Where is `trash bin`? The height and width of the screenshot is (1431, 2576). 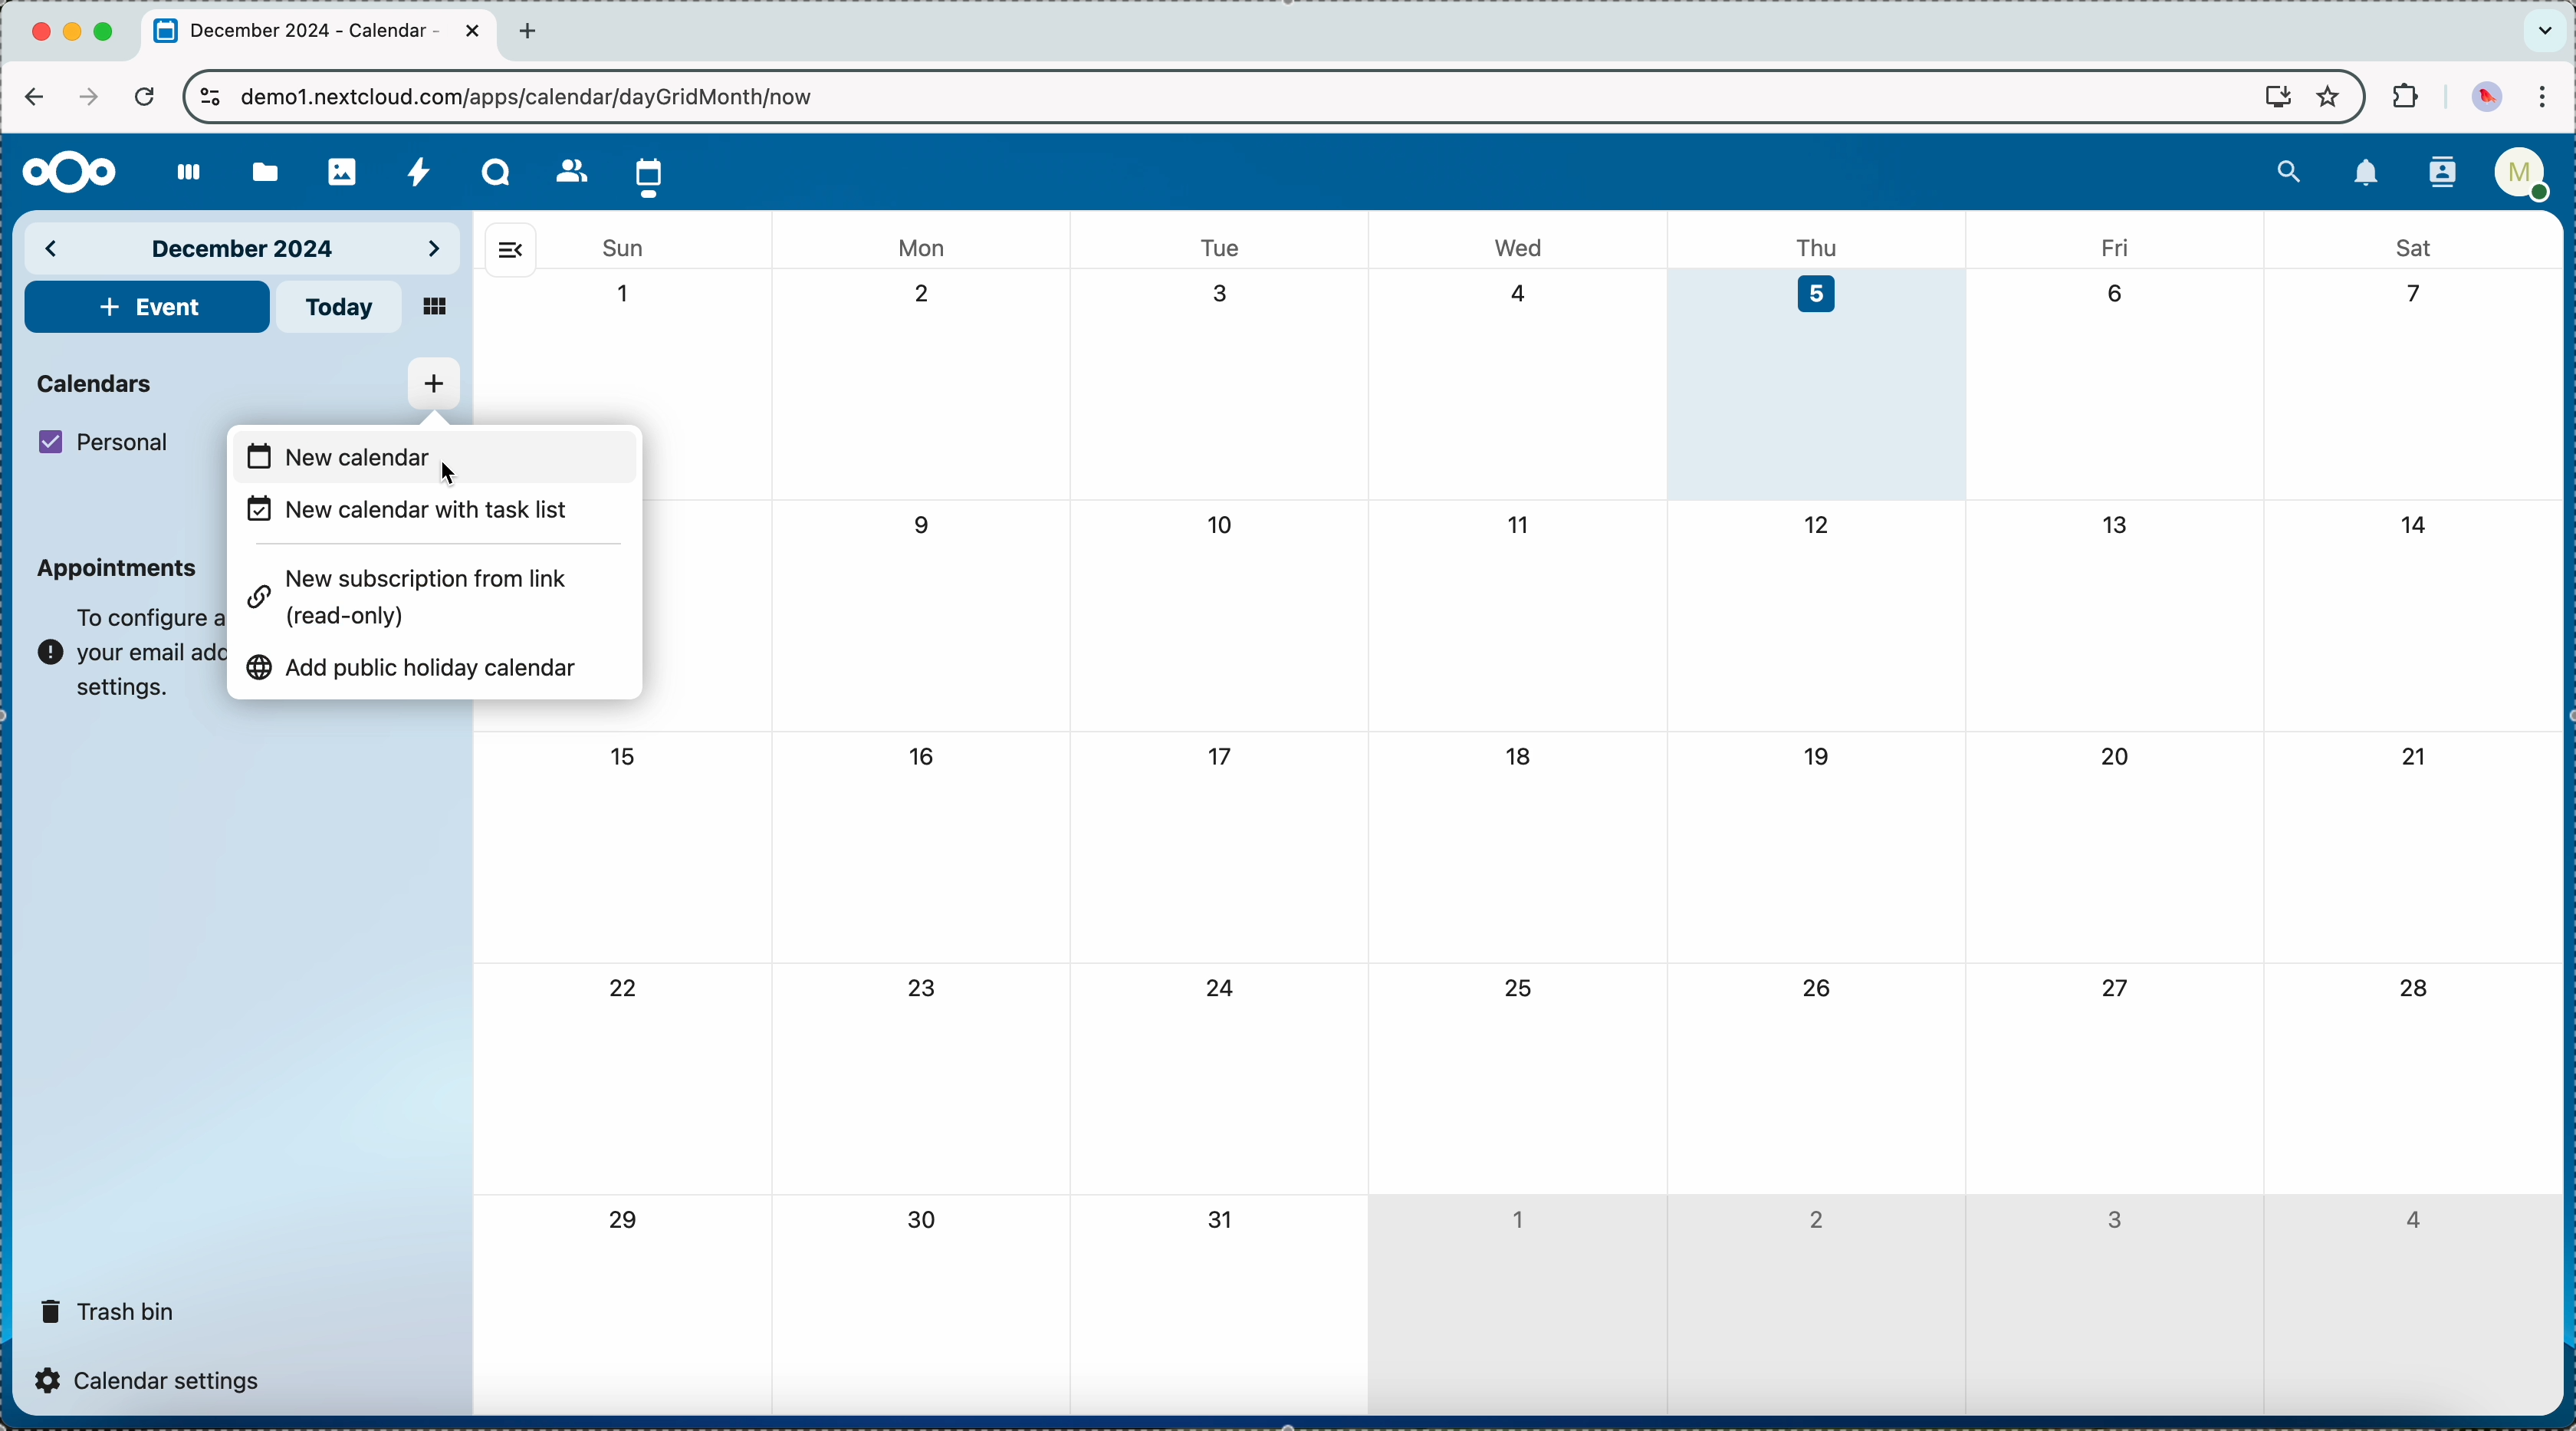
trash bin is located at coordinates (109, 1304).